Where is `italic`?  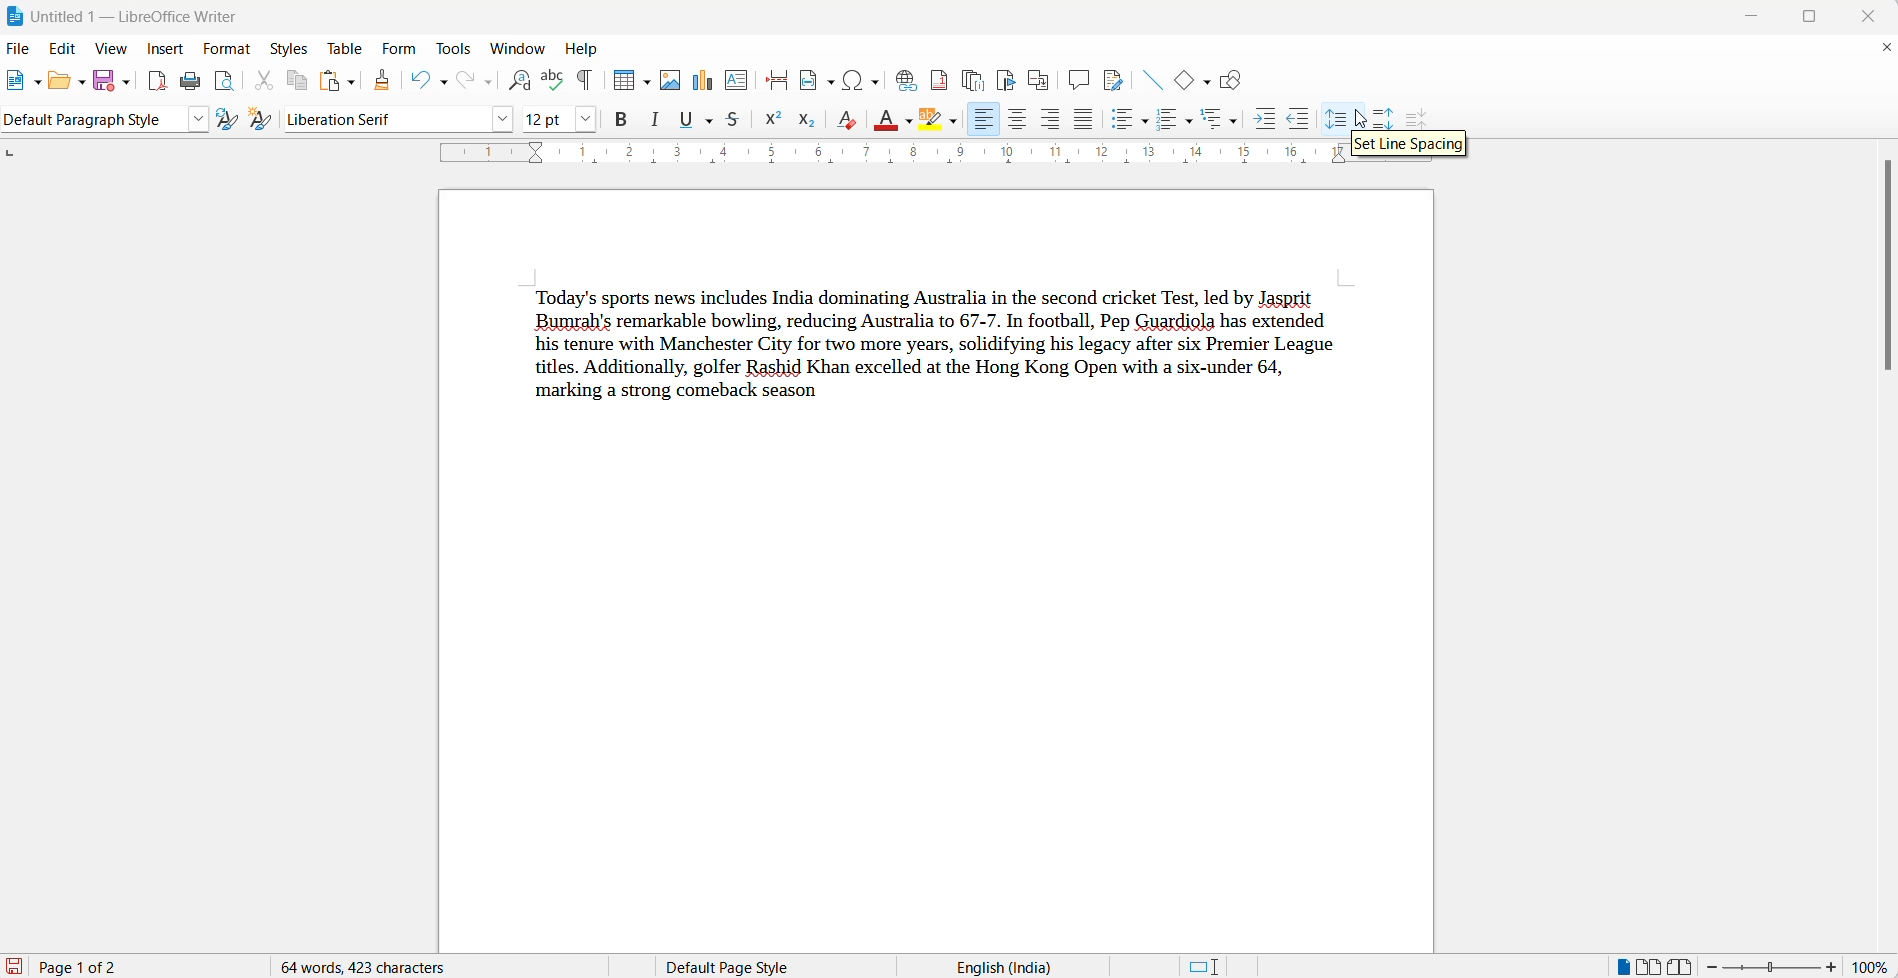 italic is located at coordinates (657, 123).